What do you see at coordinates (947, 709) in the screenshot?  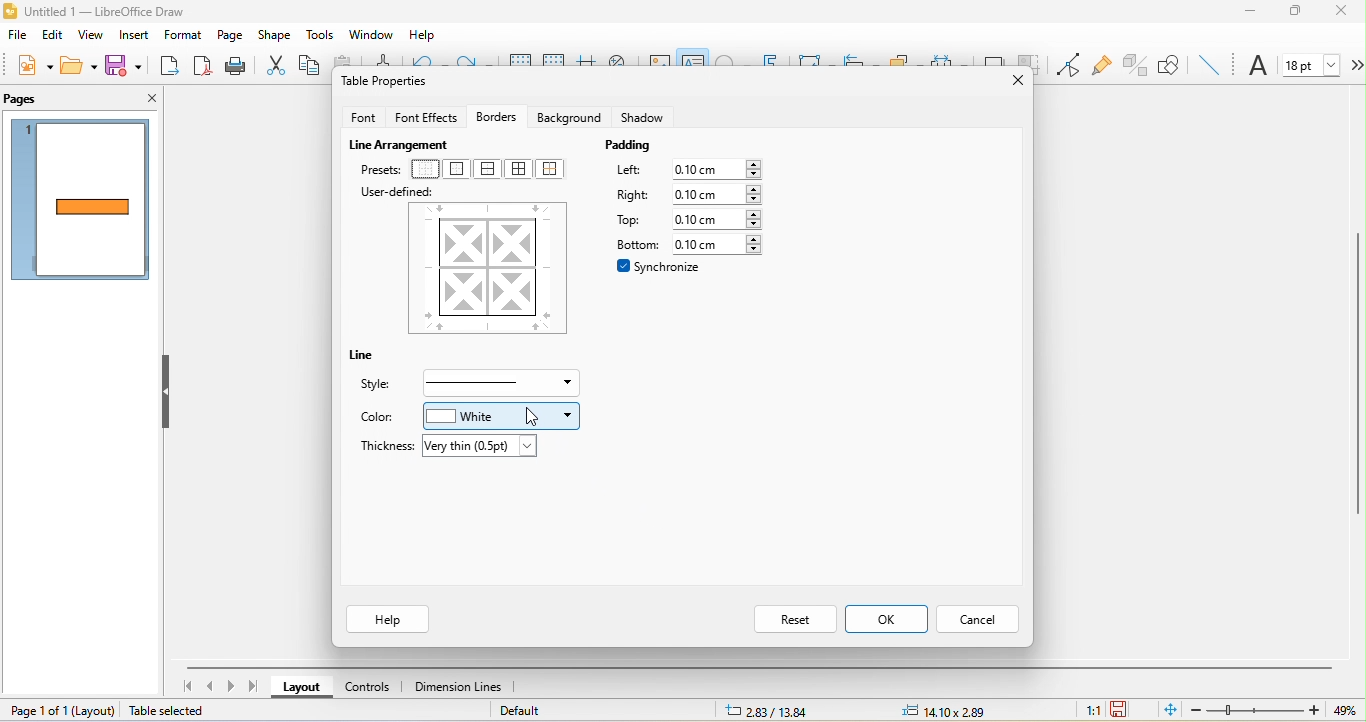 I see `14.10x2.89` at bounding box center [947, 709].